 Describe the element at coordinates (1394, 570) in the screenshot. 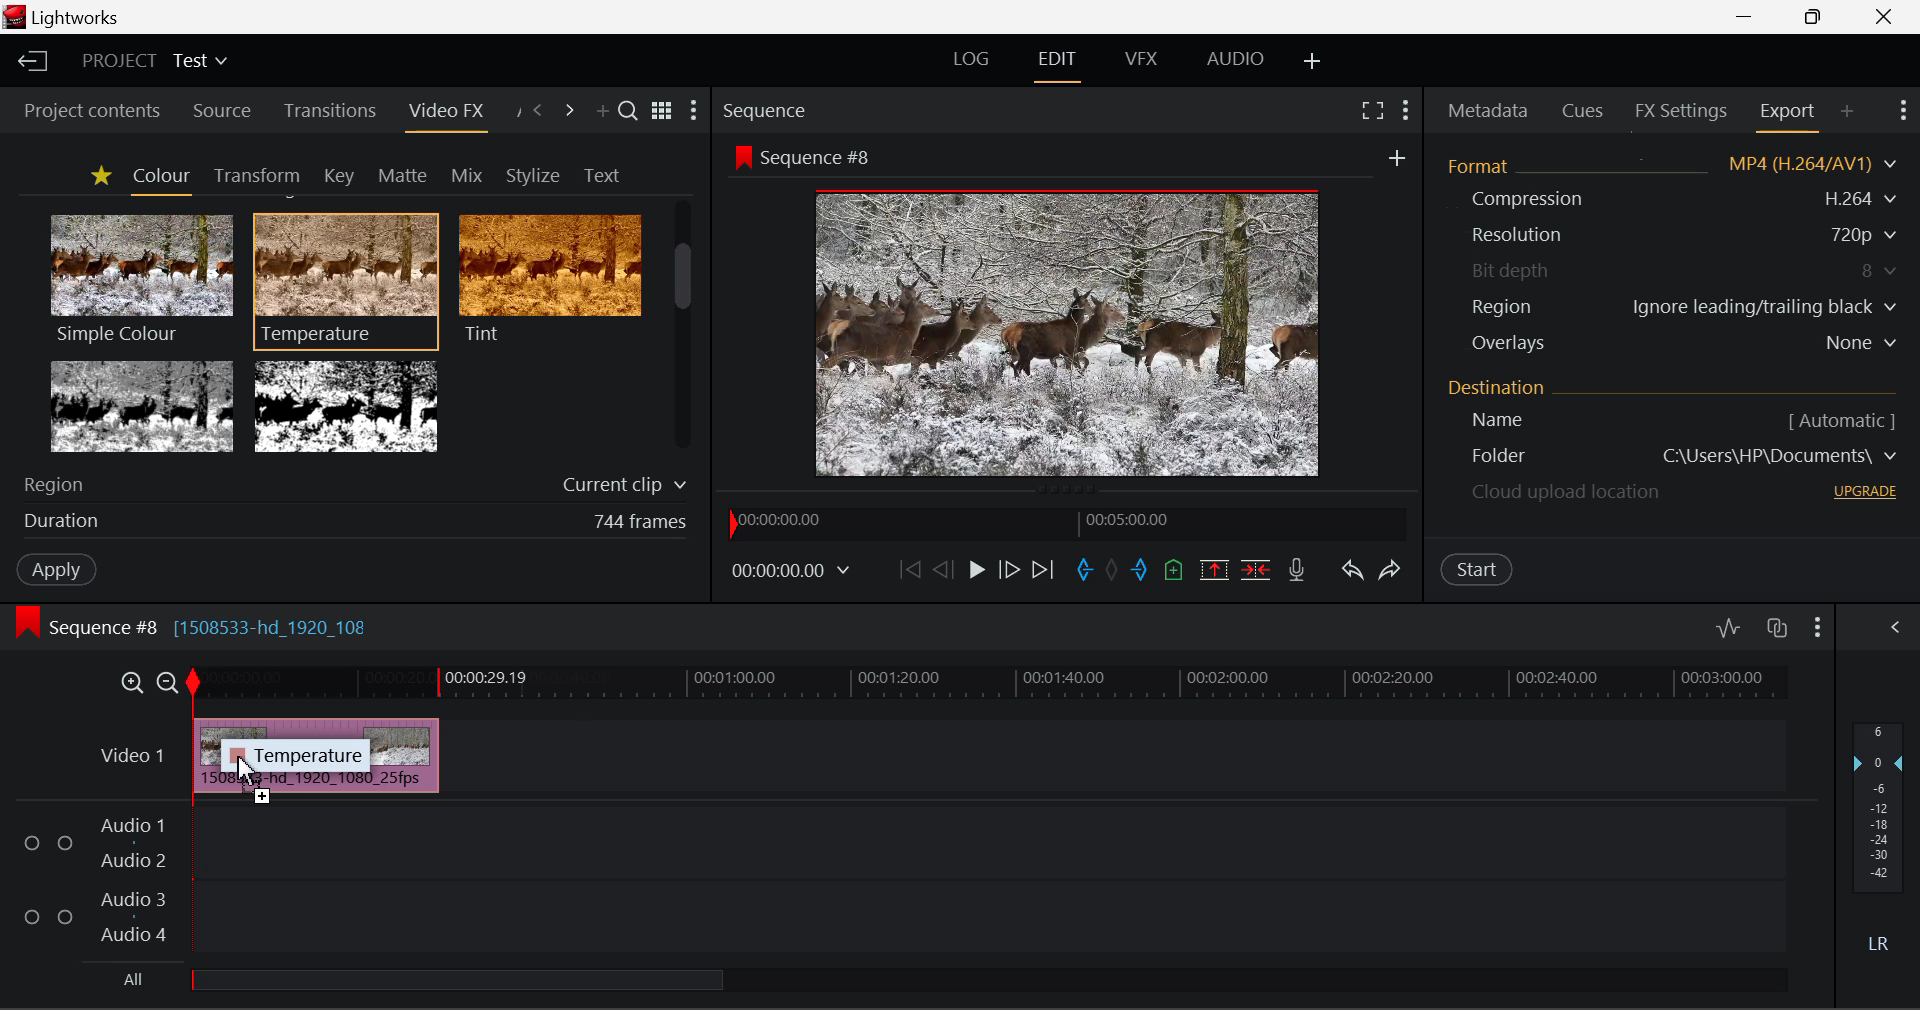

I see `Redo` at that location.